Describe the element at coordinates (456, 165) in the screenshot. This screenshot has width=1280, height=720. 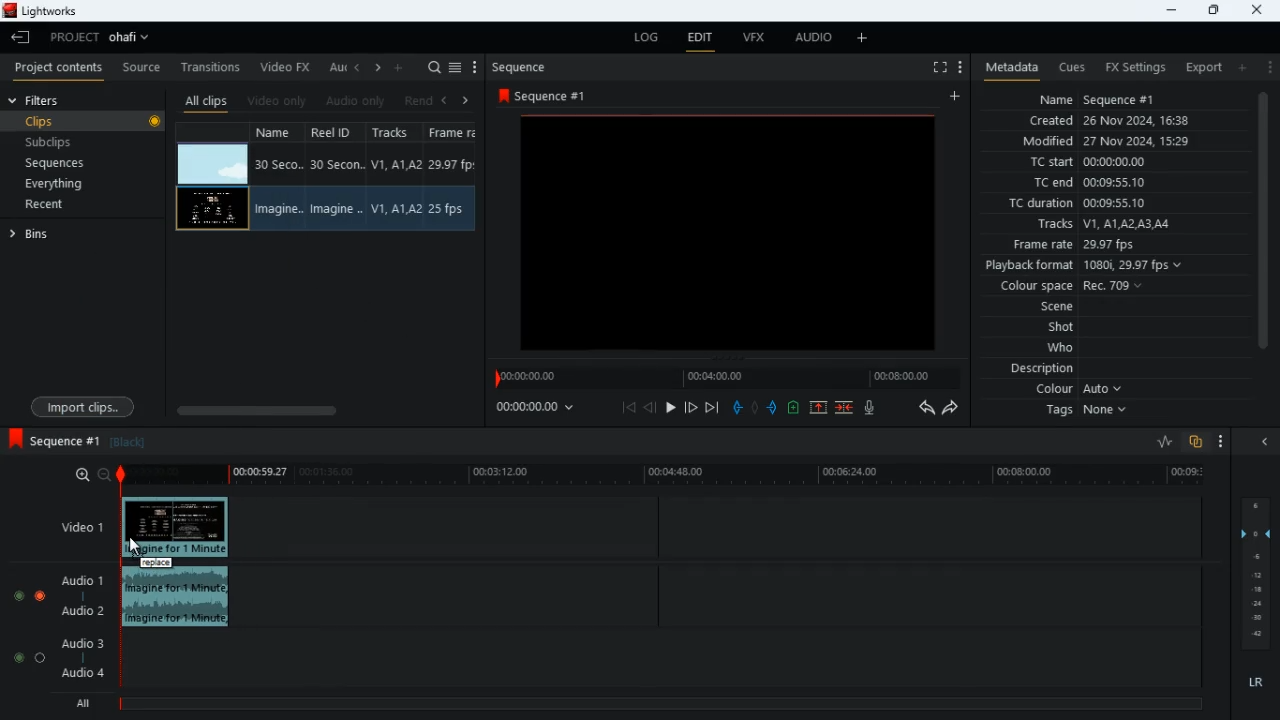
I see `29.97 fps` at that location.